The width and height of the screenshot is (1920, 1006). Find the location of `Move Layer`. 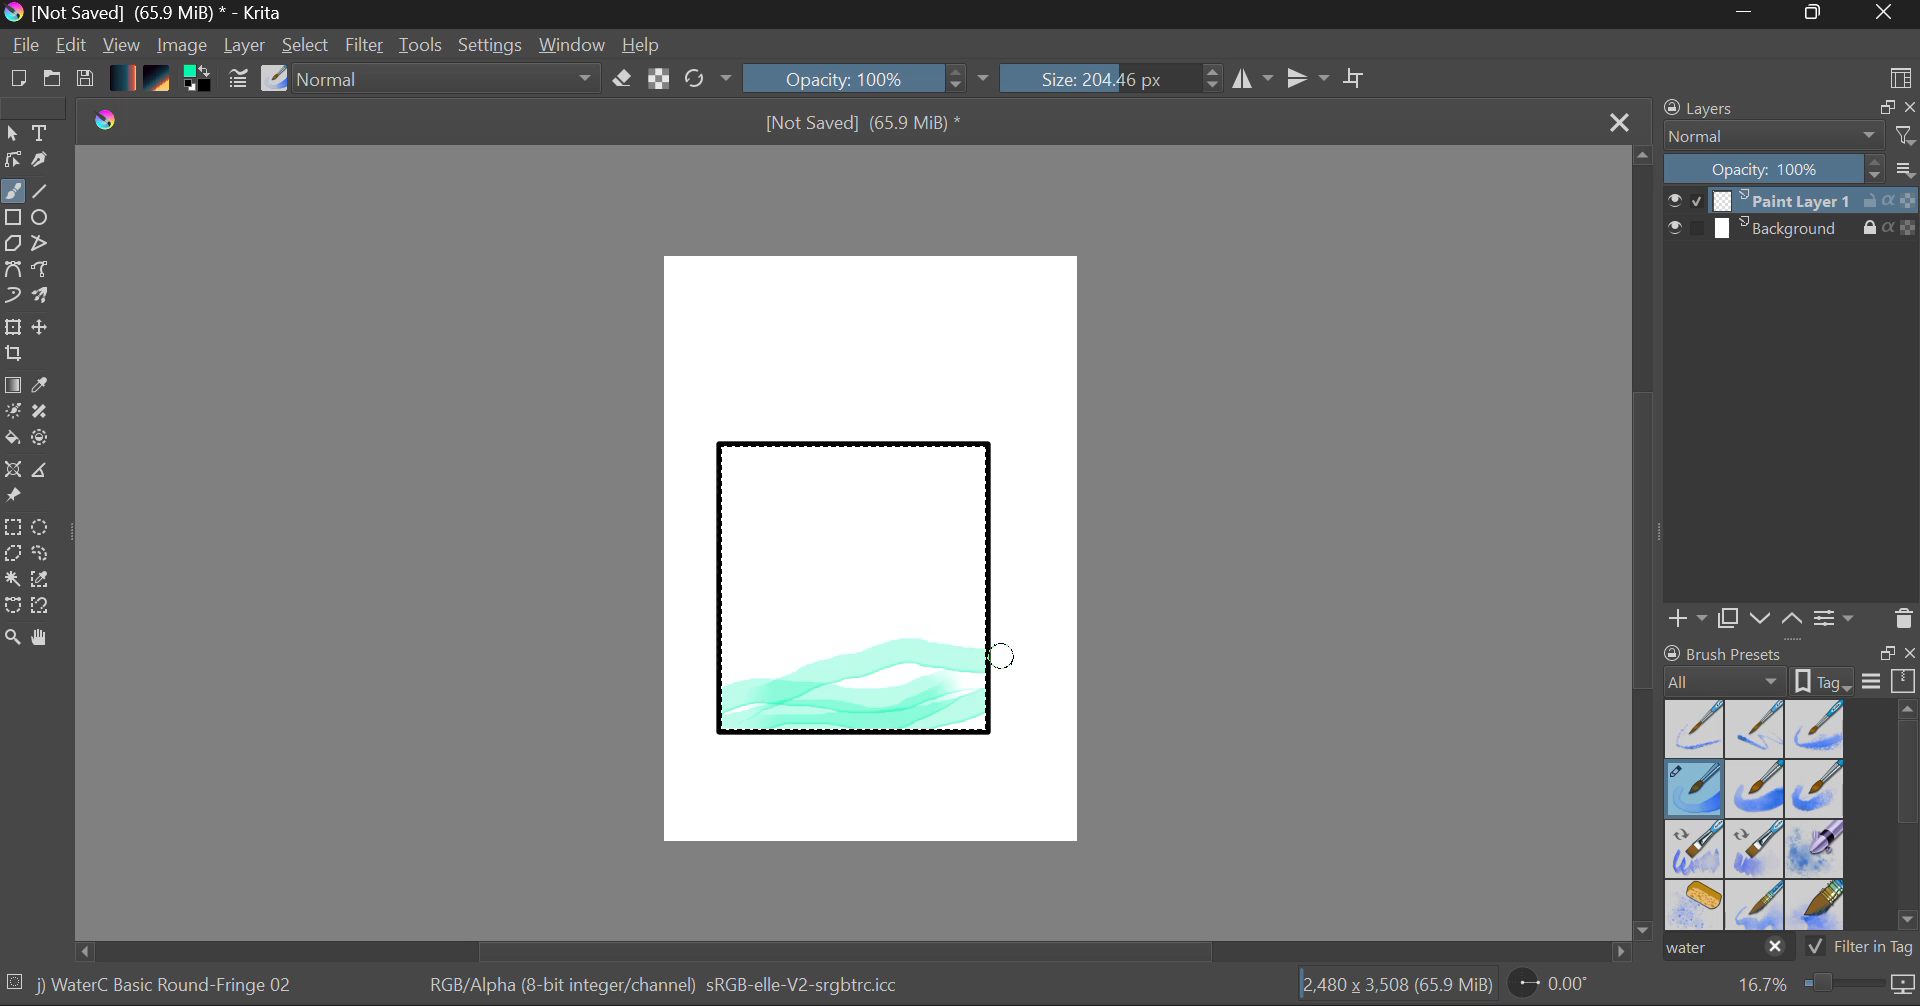

Move Layer is located at coordinates (42, 327).